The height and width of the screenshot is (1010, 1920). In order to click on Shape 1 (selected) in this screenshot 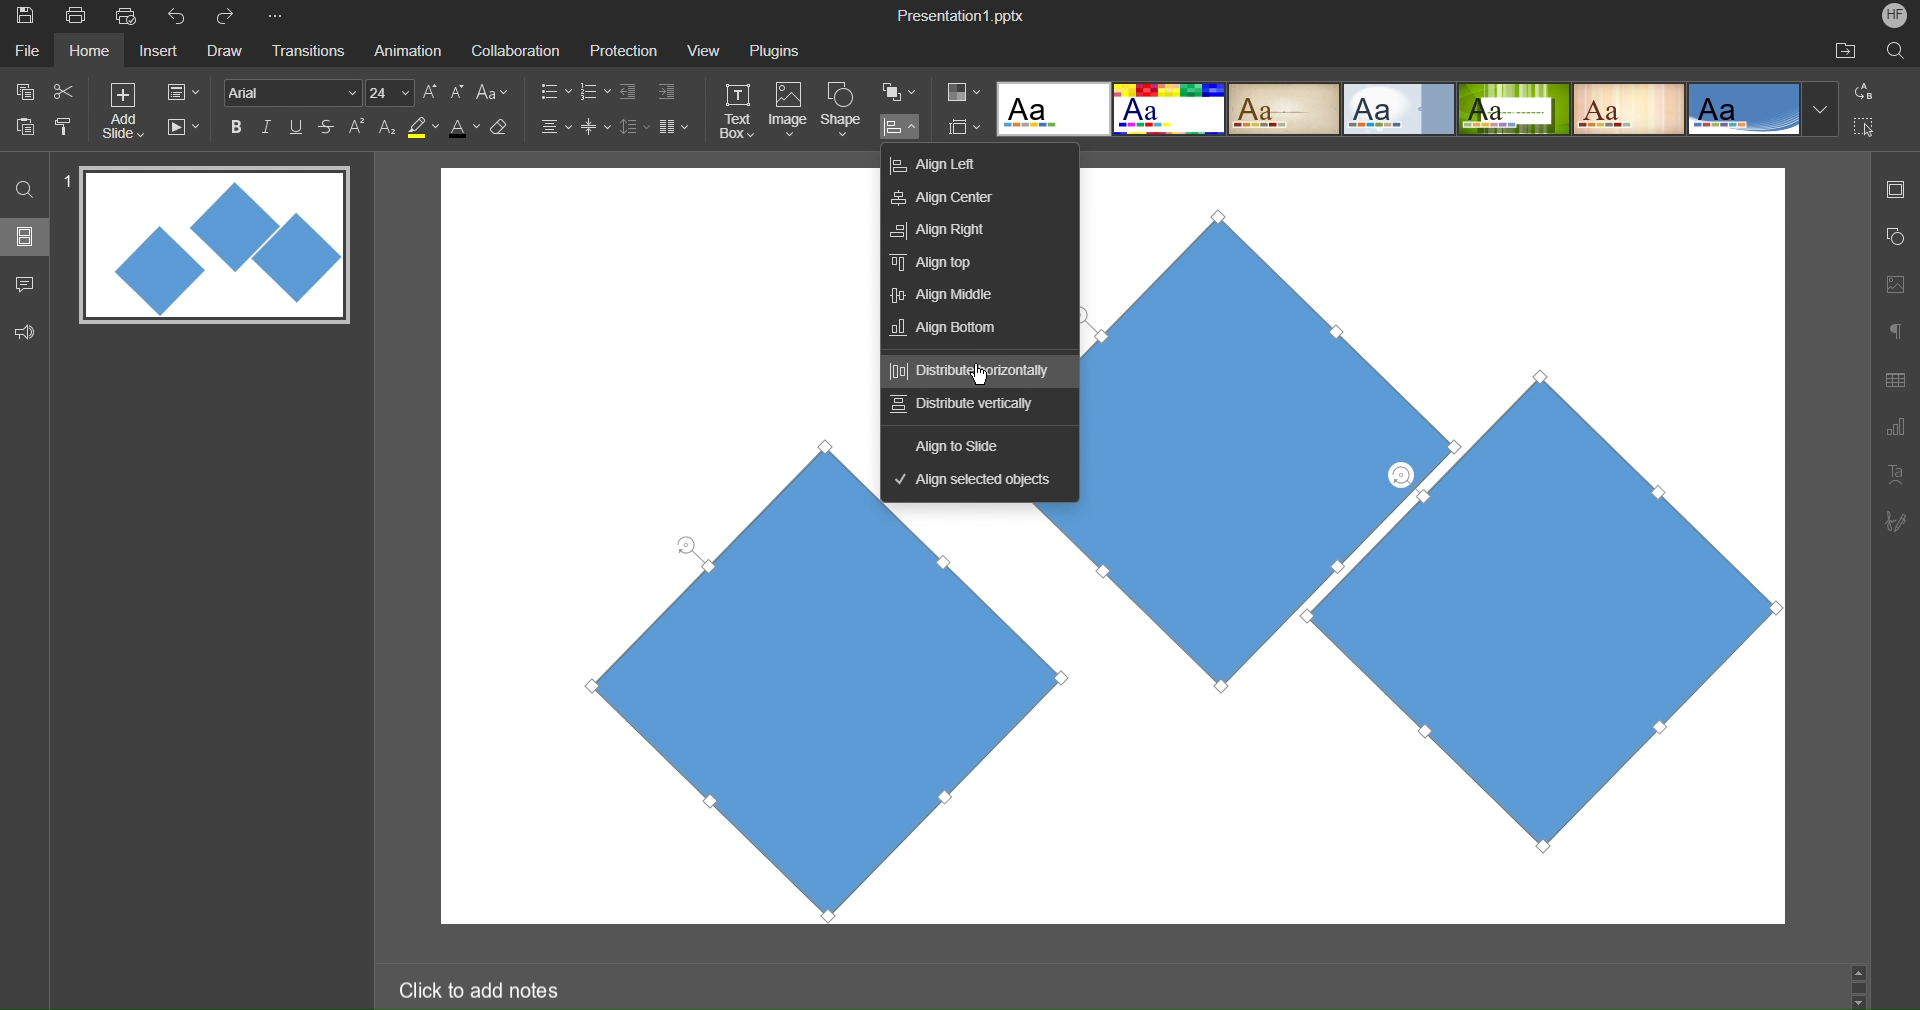, I will do `click(803, 717)`.